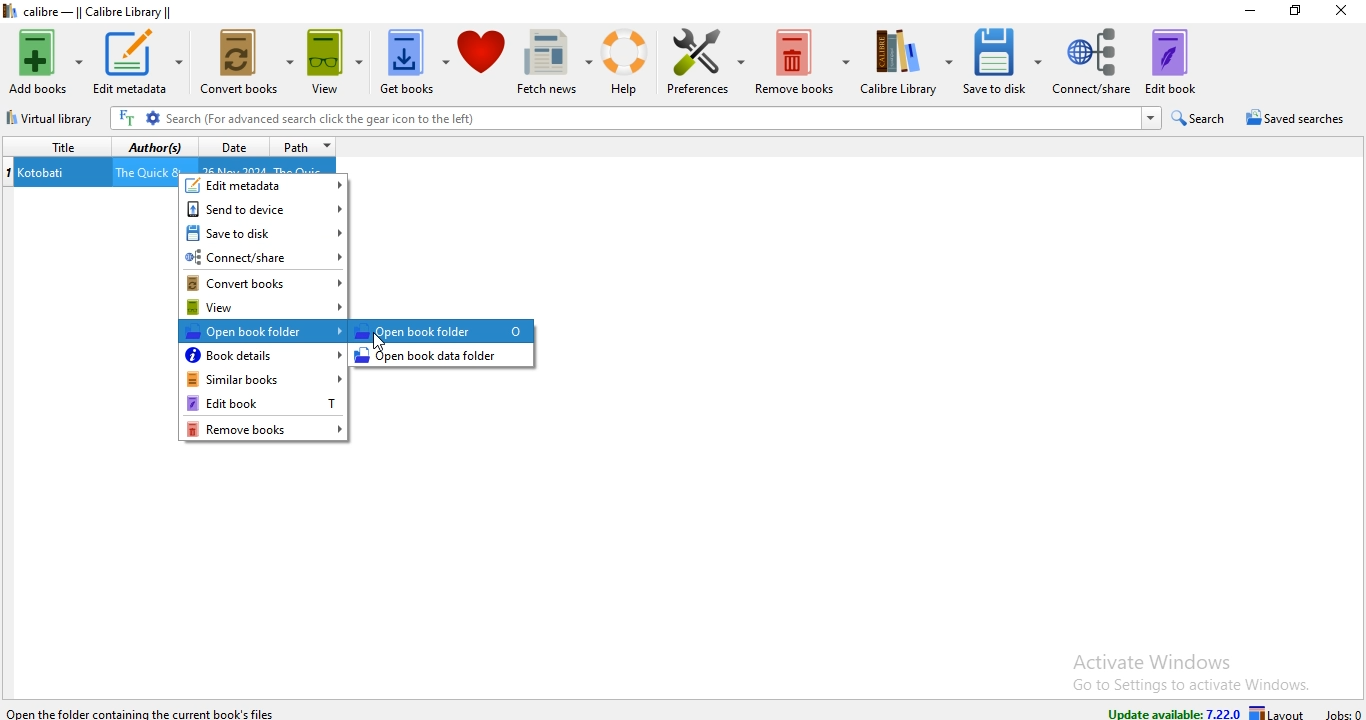 The height and width of the screenshot is (720, 1366). I want to click on fetch news, so click(554, 60).